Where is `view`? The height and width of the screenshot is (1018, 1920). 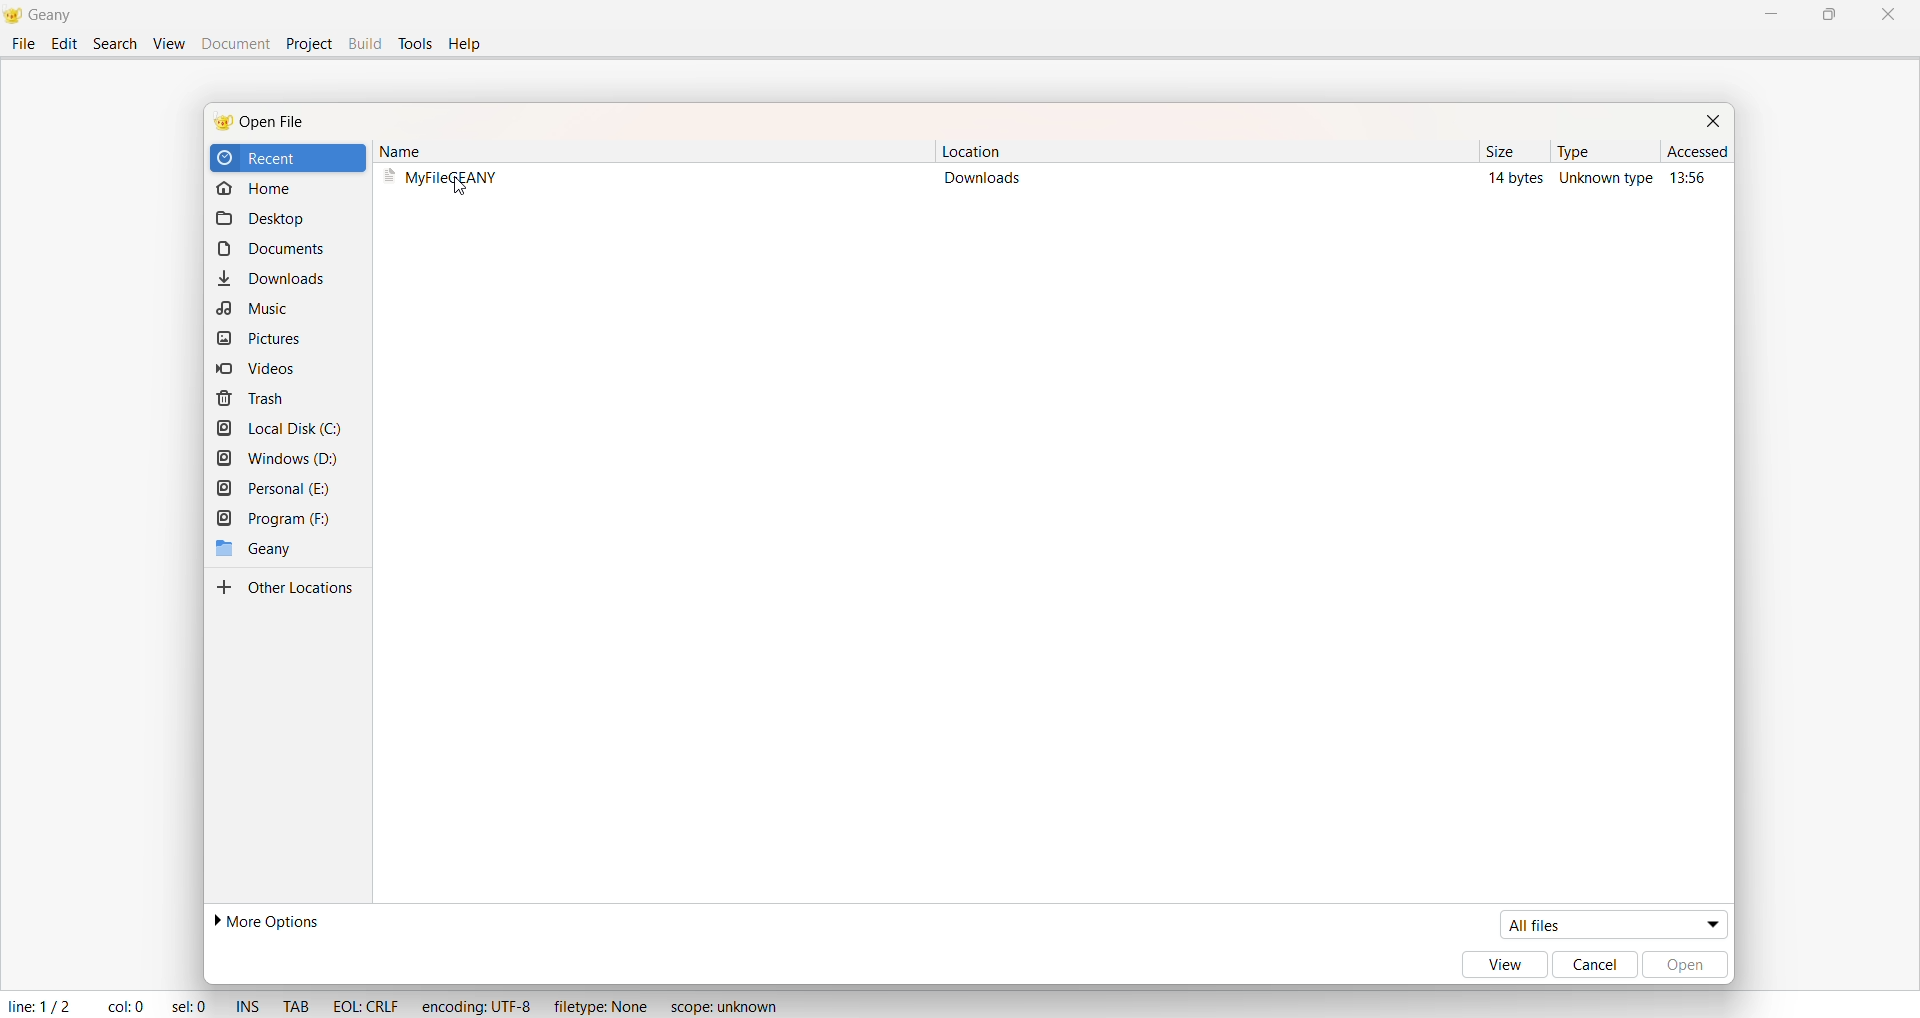
view is located at coordinates (1499, 965).